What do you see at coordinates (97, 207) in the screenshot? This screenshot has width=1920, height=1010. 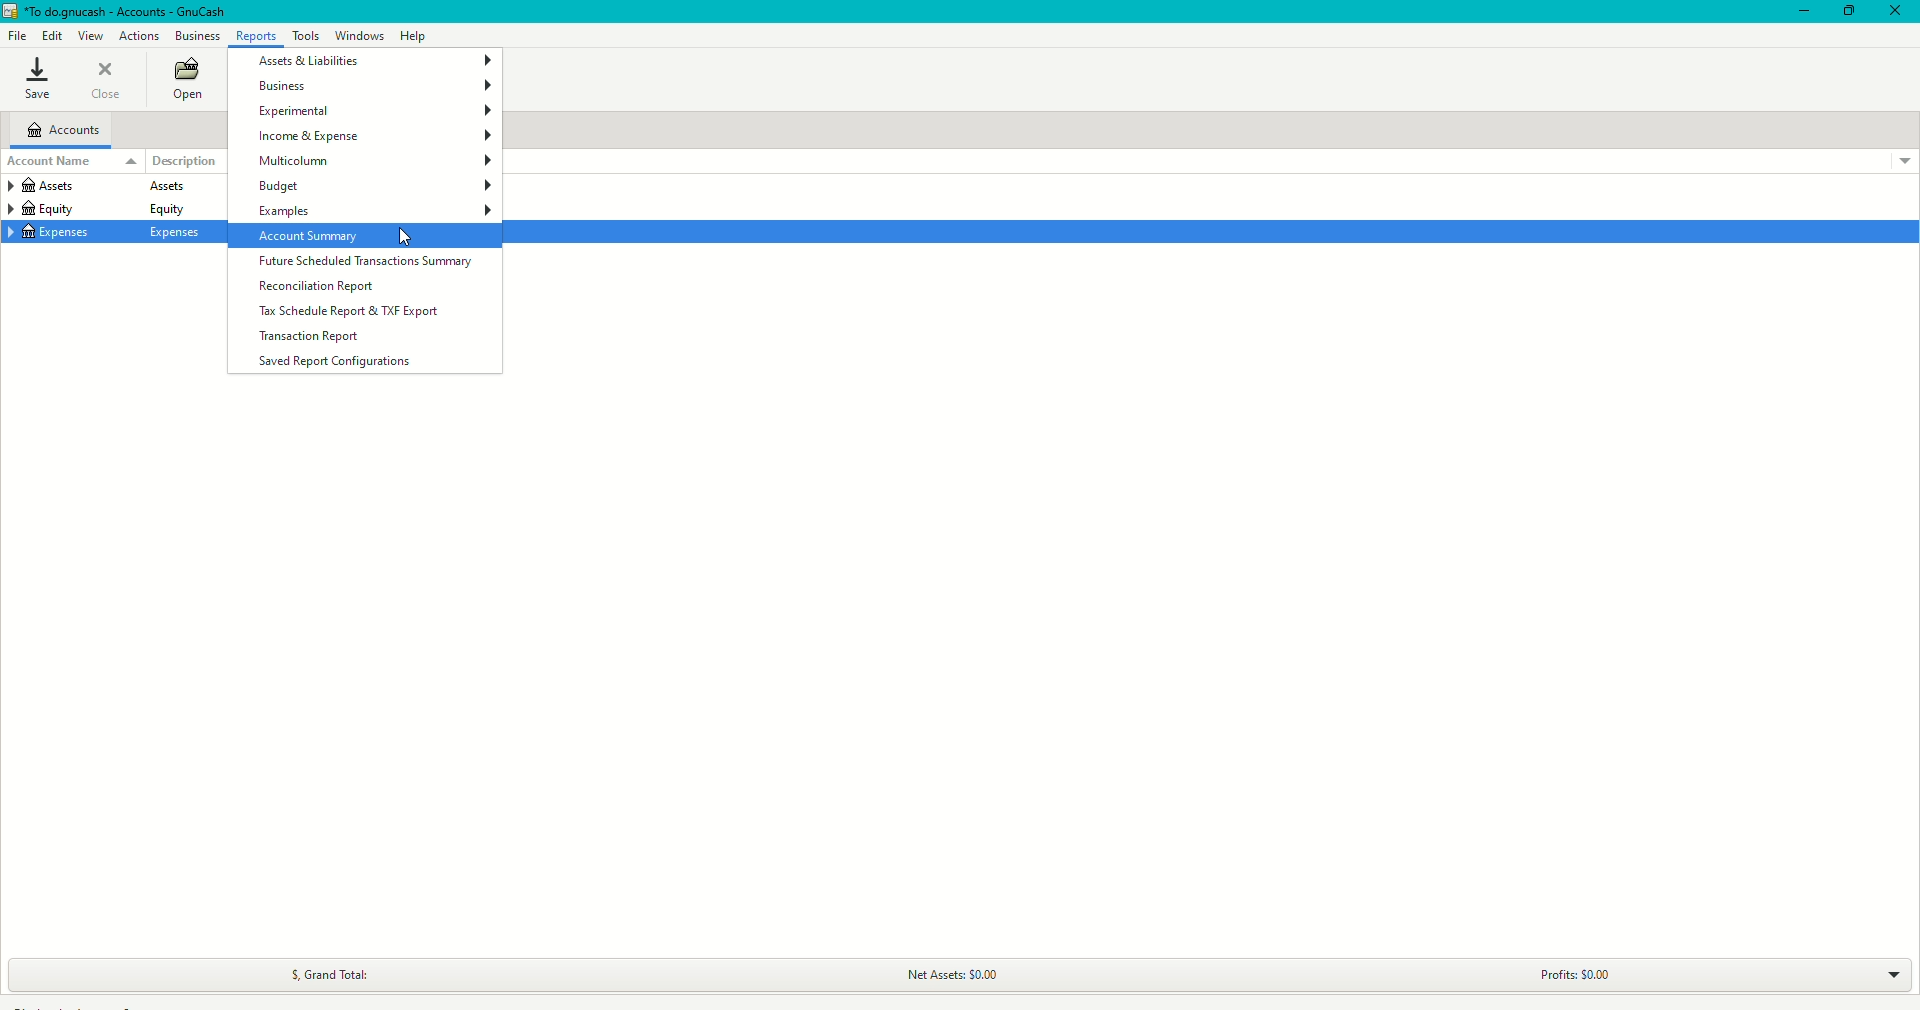 I see `equity equity` at bounding box center [97, 207].